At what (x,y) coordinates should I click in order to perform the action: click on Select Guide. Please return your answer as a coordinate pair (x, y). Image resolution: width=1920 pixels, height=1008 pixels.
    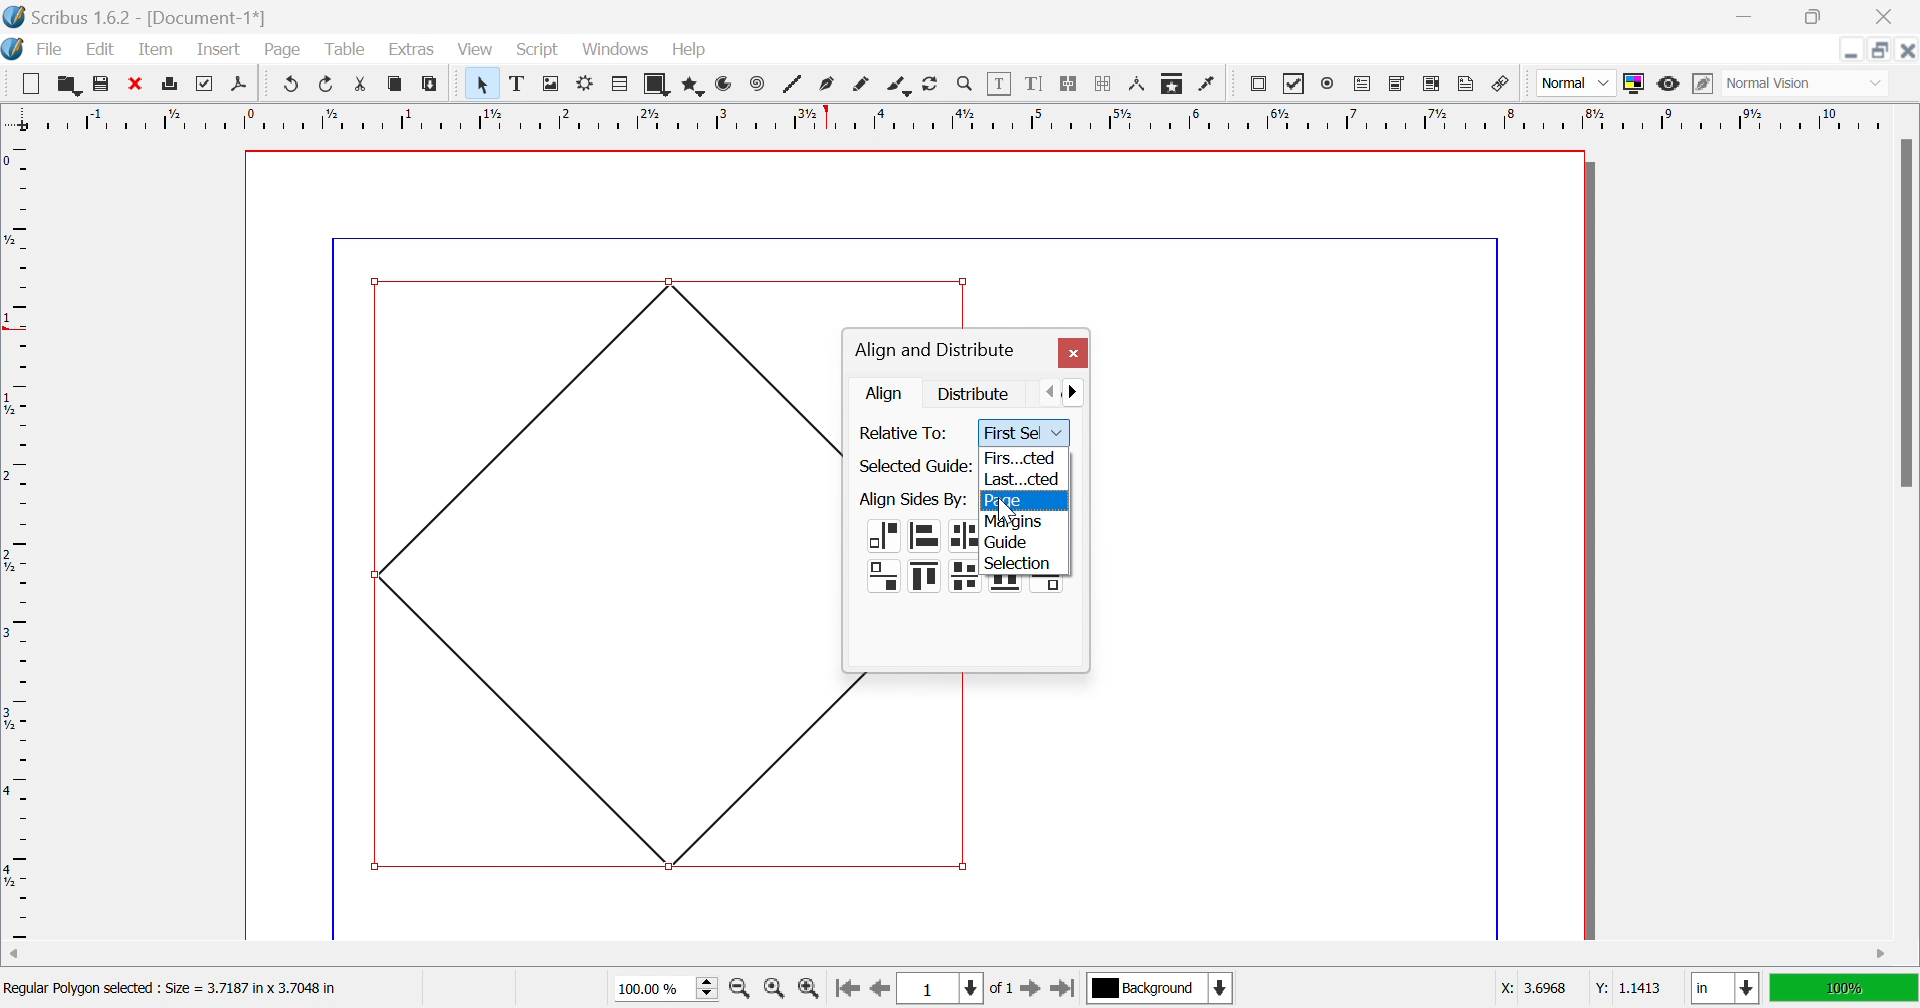
    Looking at the image, I should click on (913, 467).